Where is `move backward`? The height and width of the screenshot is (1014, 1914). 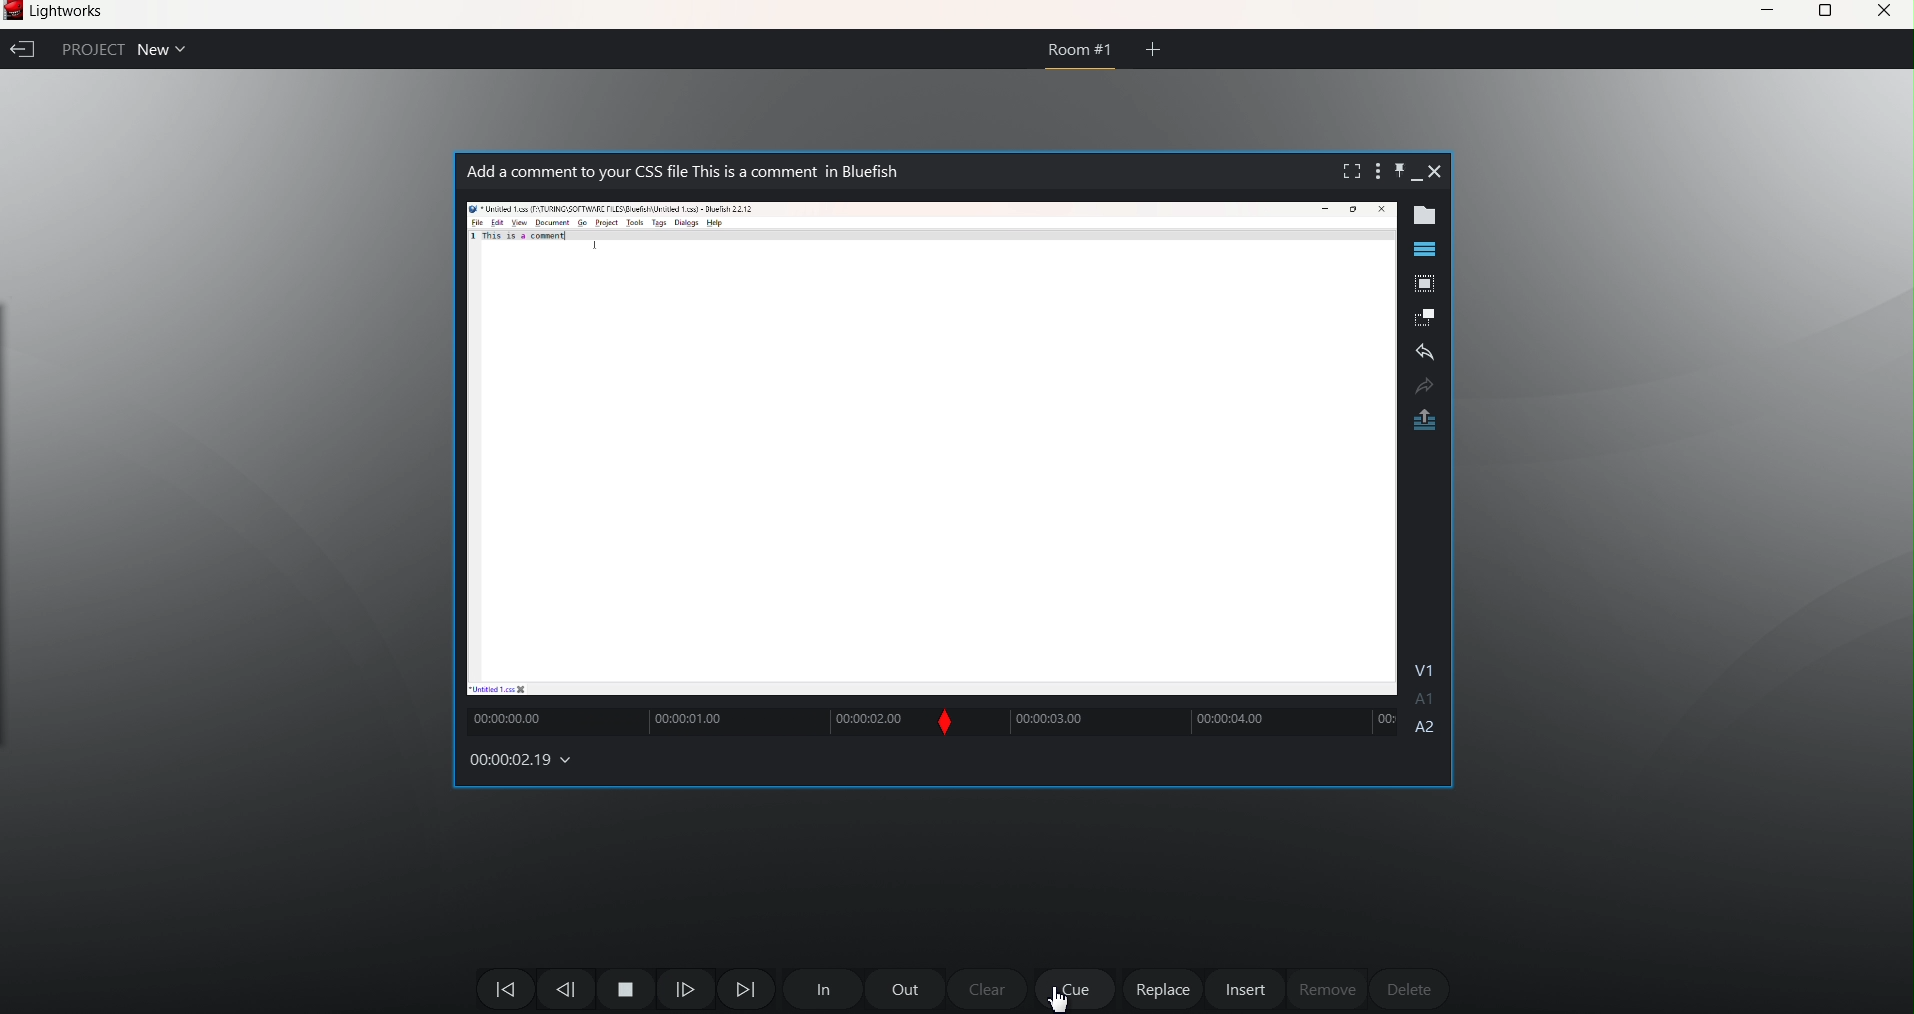
move backward is located at coordinates (505, 988).